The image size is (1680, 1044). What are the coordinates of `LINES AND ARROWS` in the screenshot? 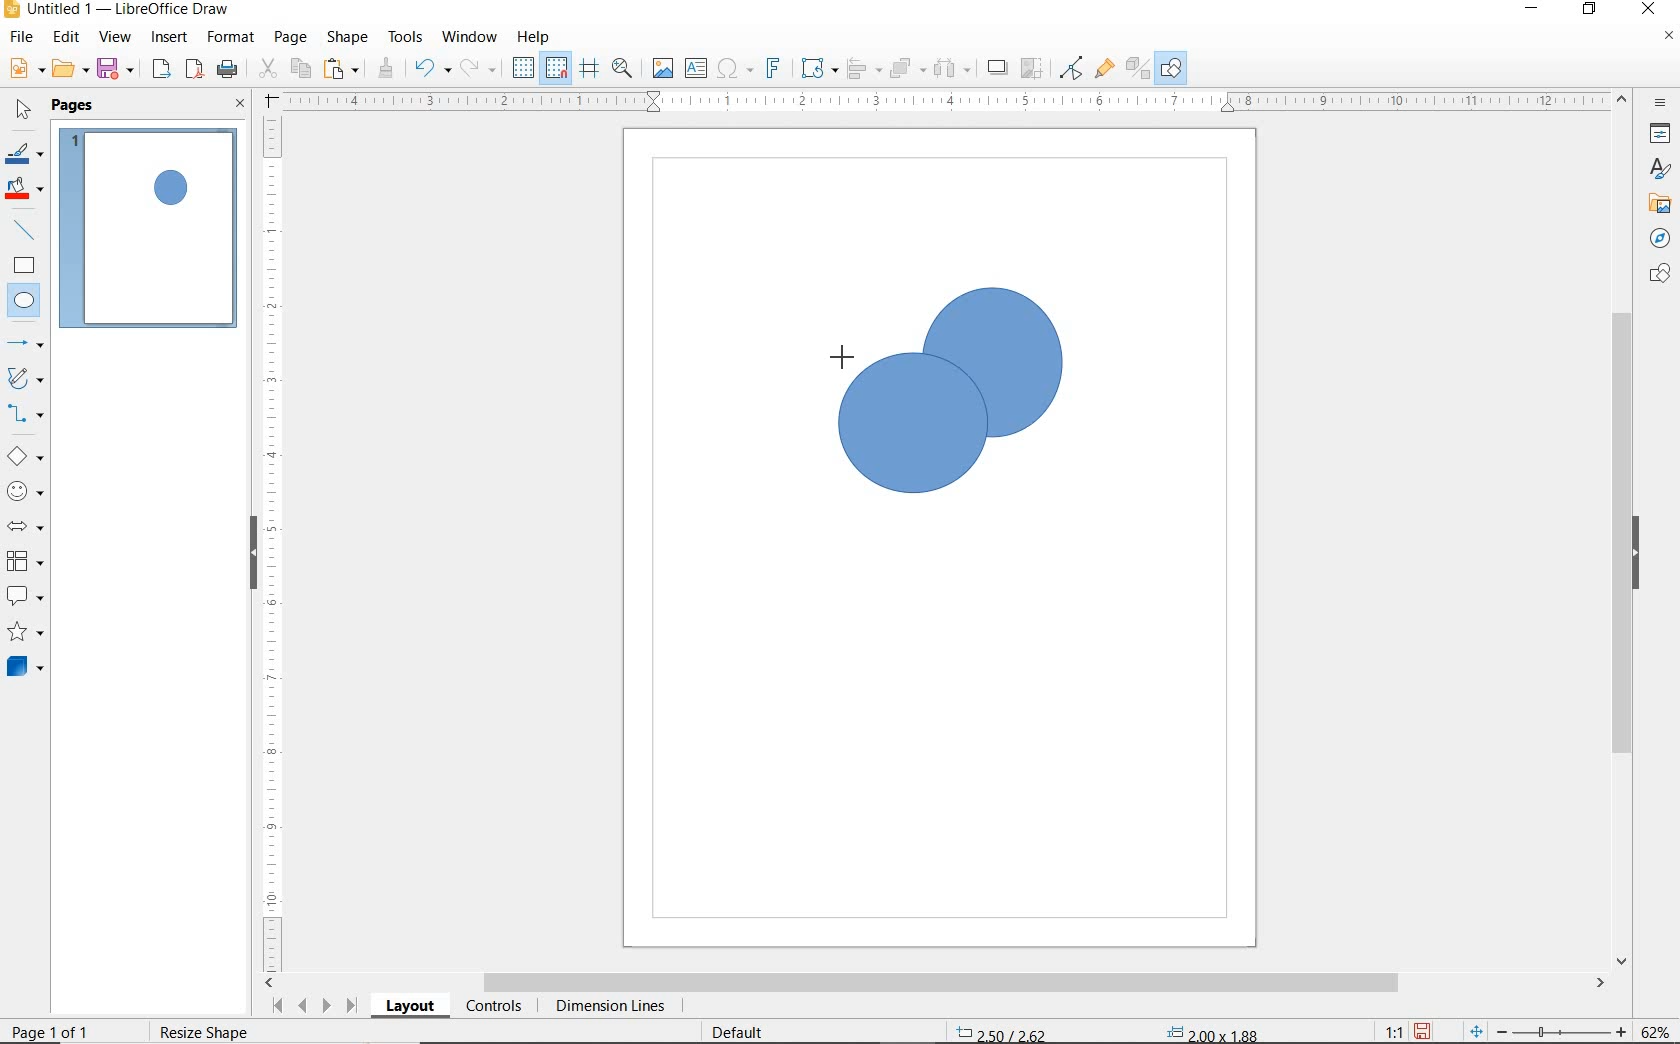 It's located at (27, 345).